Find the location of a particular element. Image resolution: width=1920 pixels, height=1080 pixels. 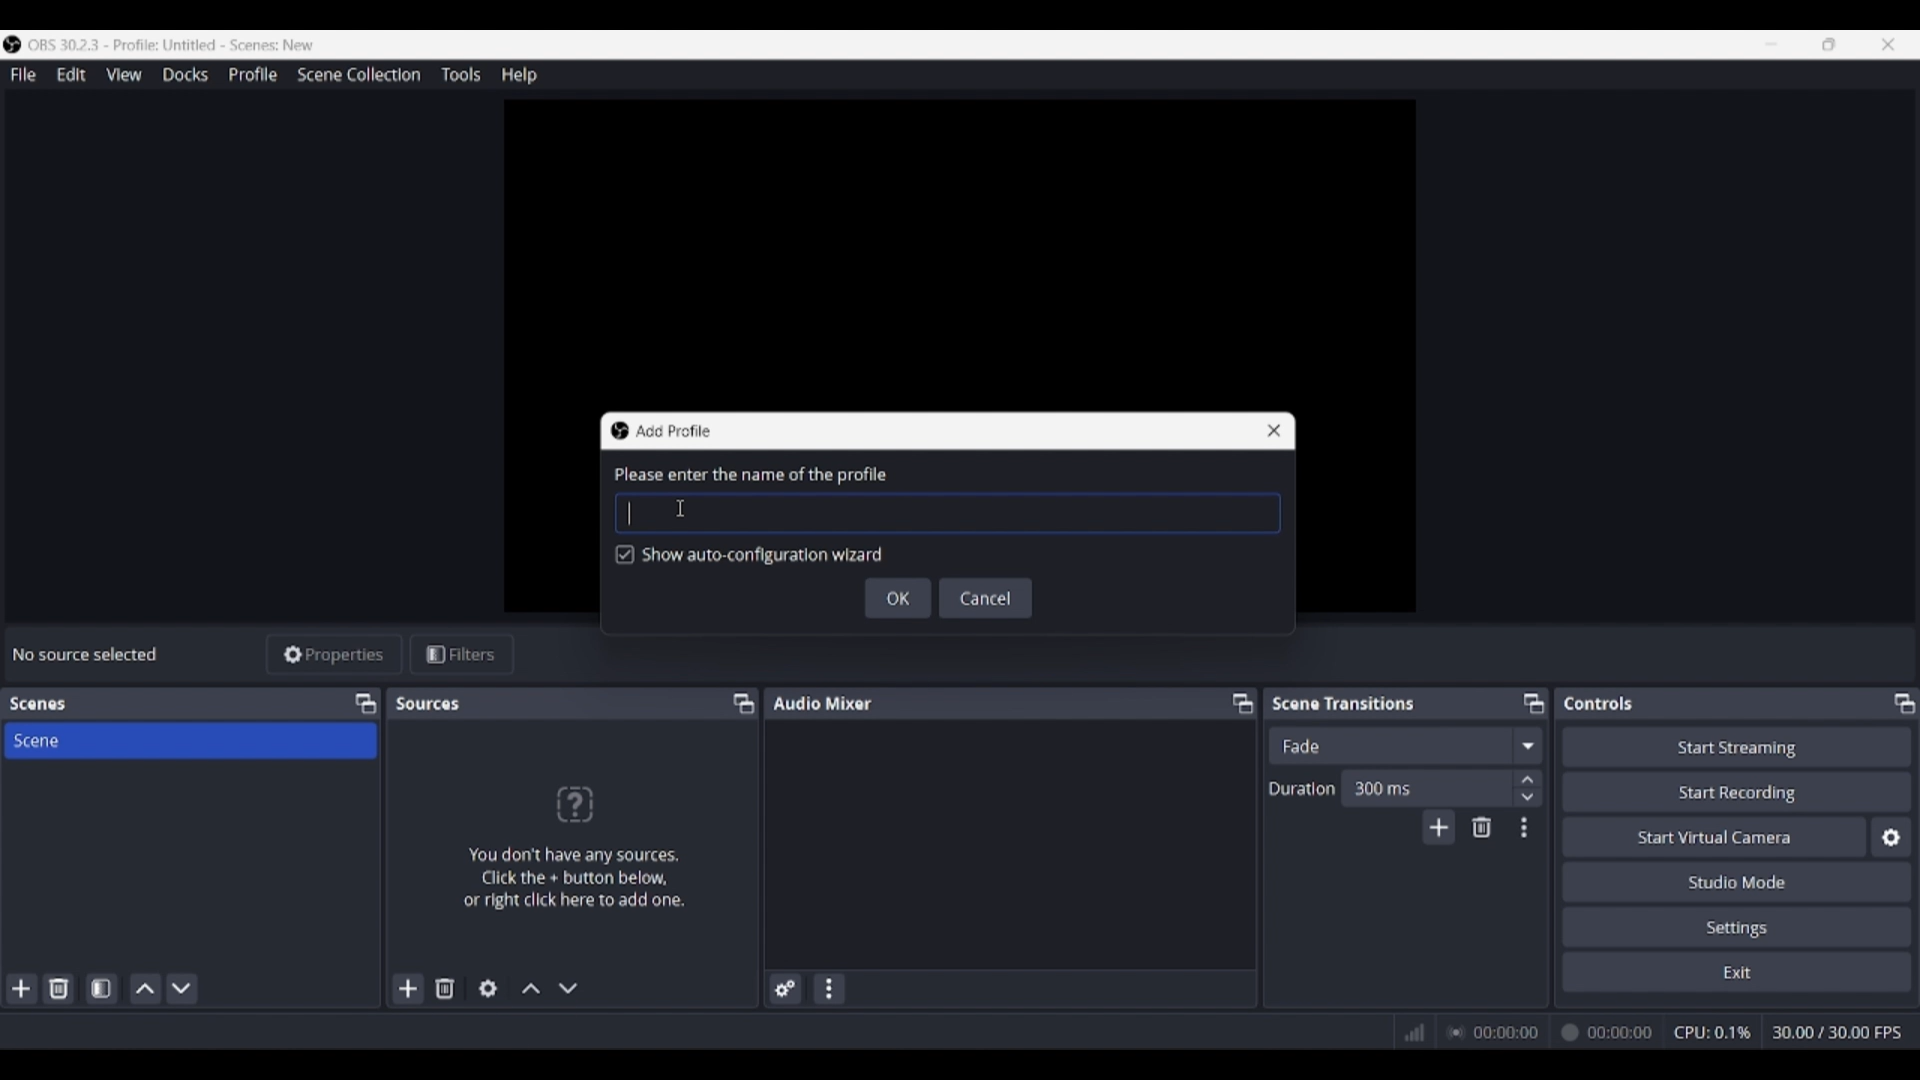

Add source is located at coordinates (409, 988).